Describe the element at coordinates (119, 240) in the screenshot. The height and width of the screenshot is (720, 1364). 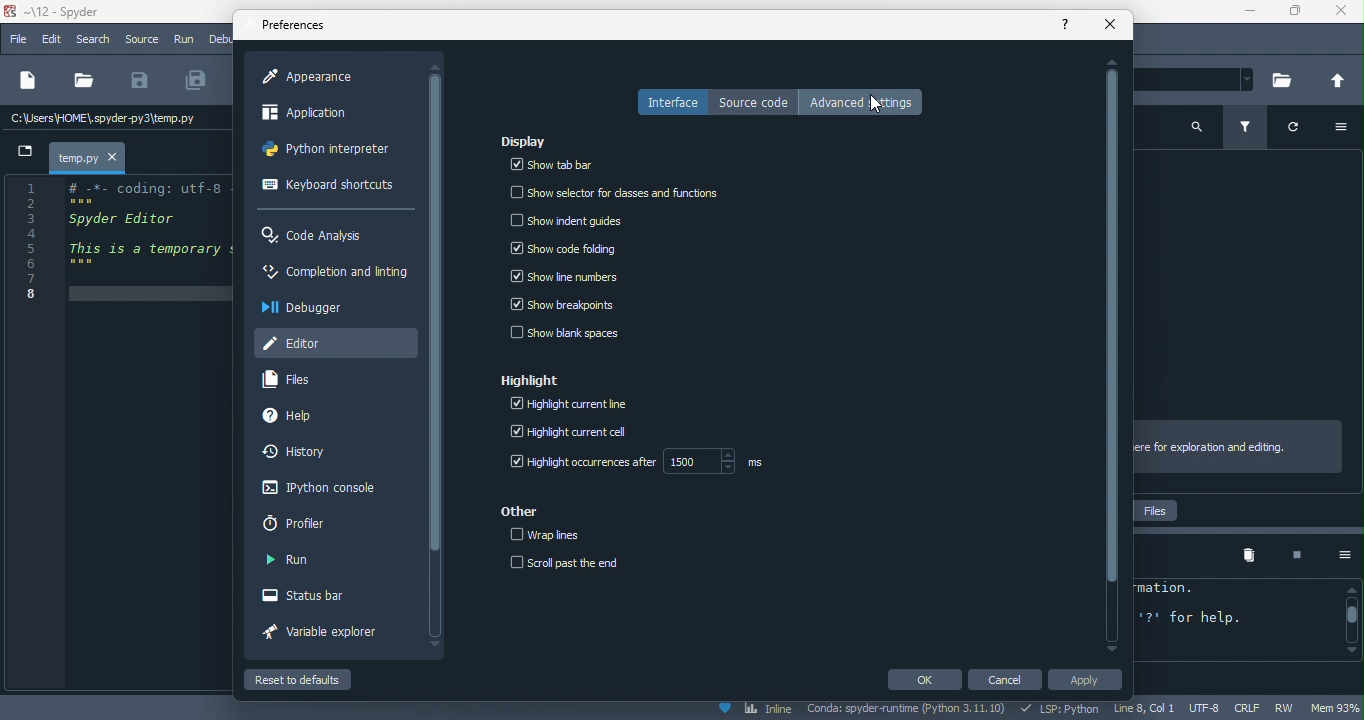
I see `coding` at that location.